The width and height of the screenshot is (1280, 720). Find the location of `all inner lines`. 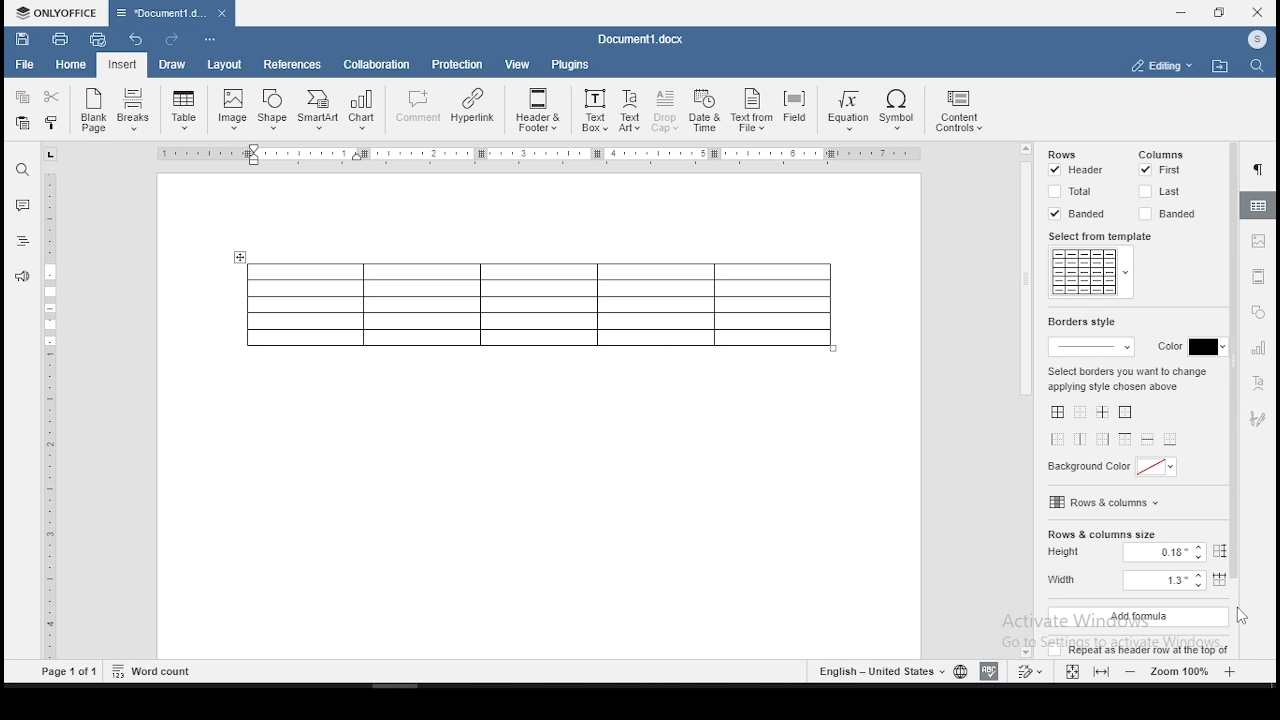

all inner lines is located at coordinates (1103, 411).